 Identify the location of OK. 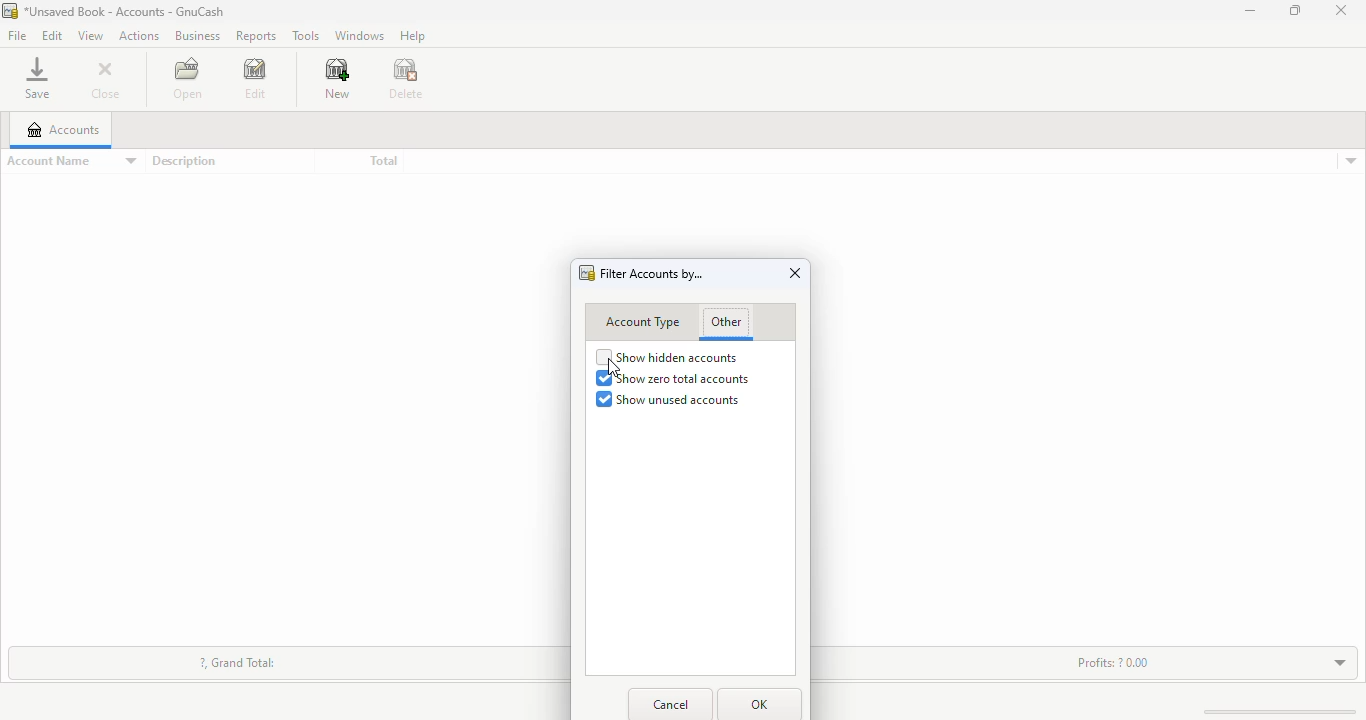
(758, 704).